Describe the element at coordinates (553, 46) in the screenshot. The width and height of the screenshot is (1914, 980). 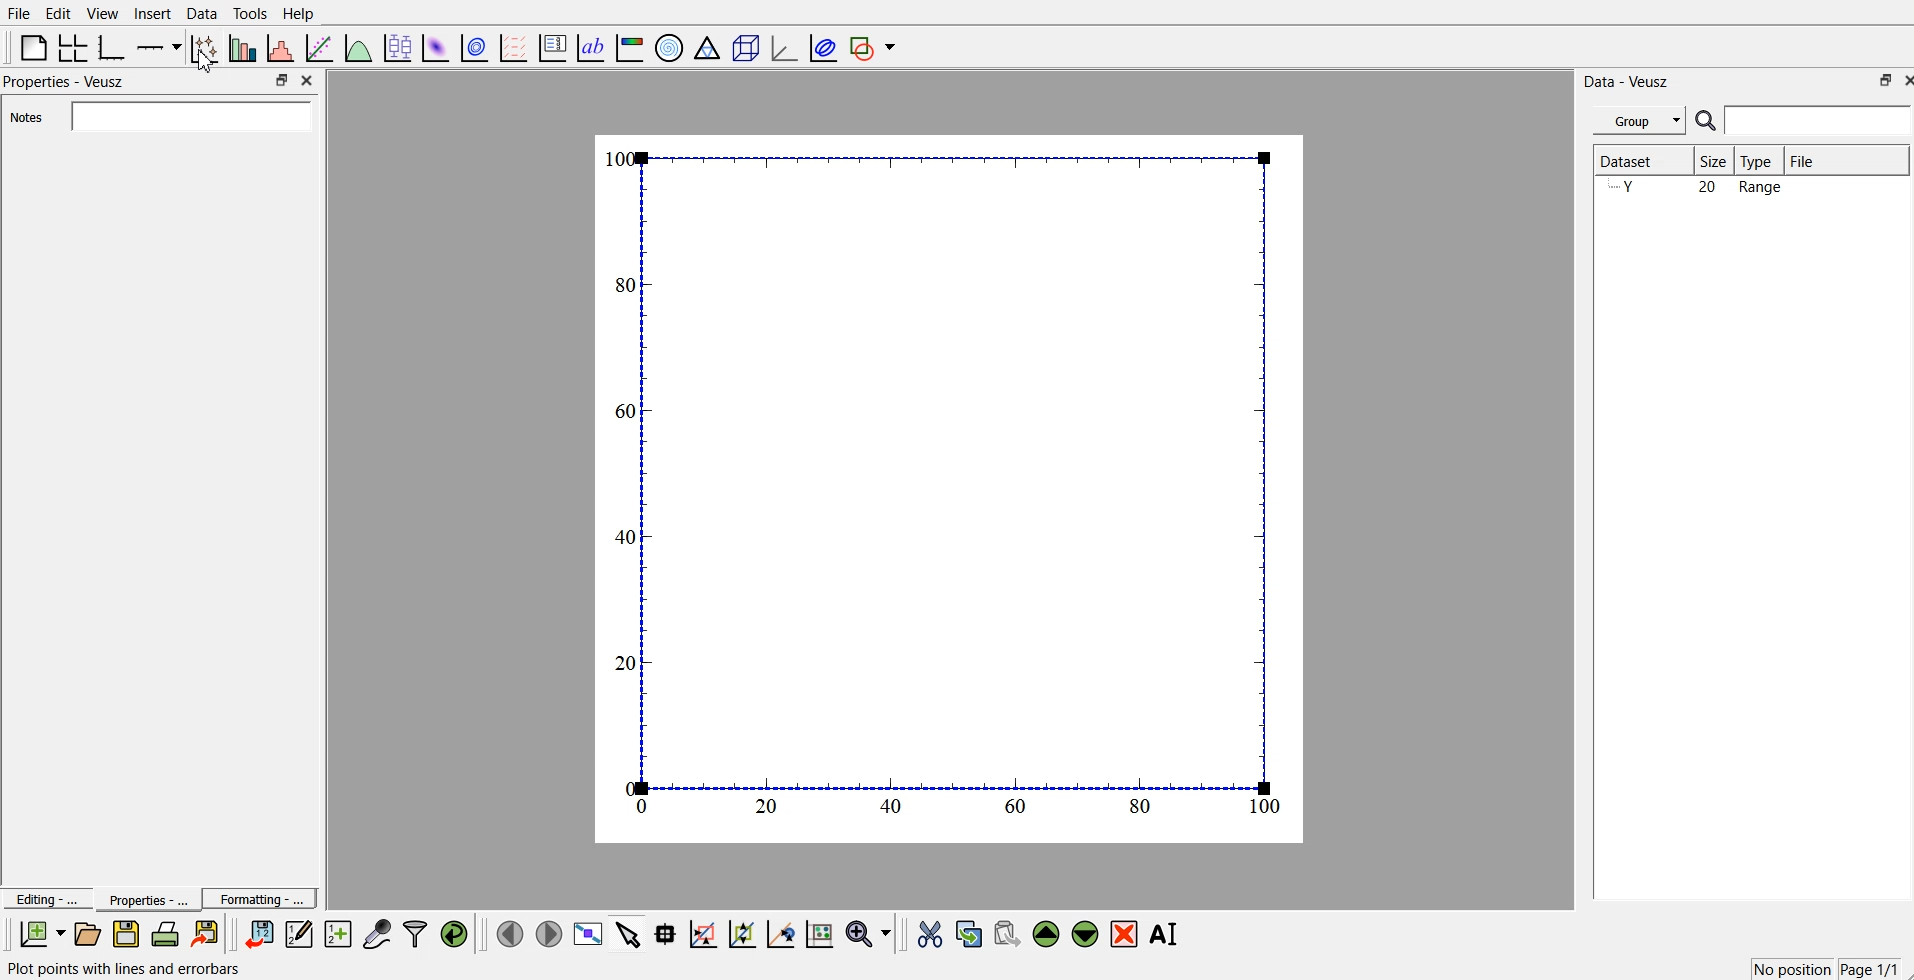
I see `plot key` at that location.